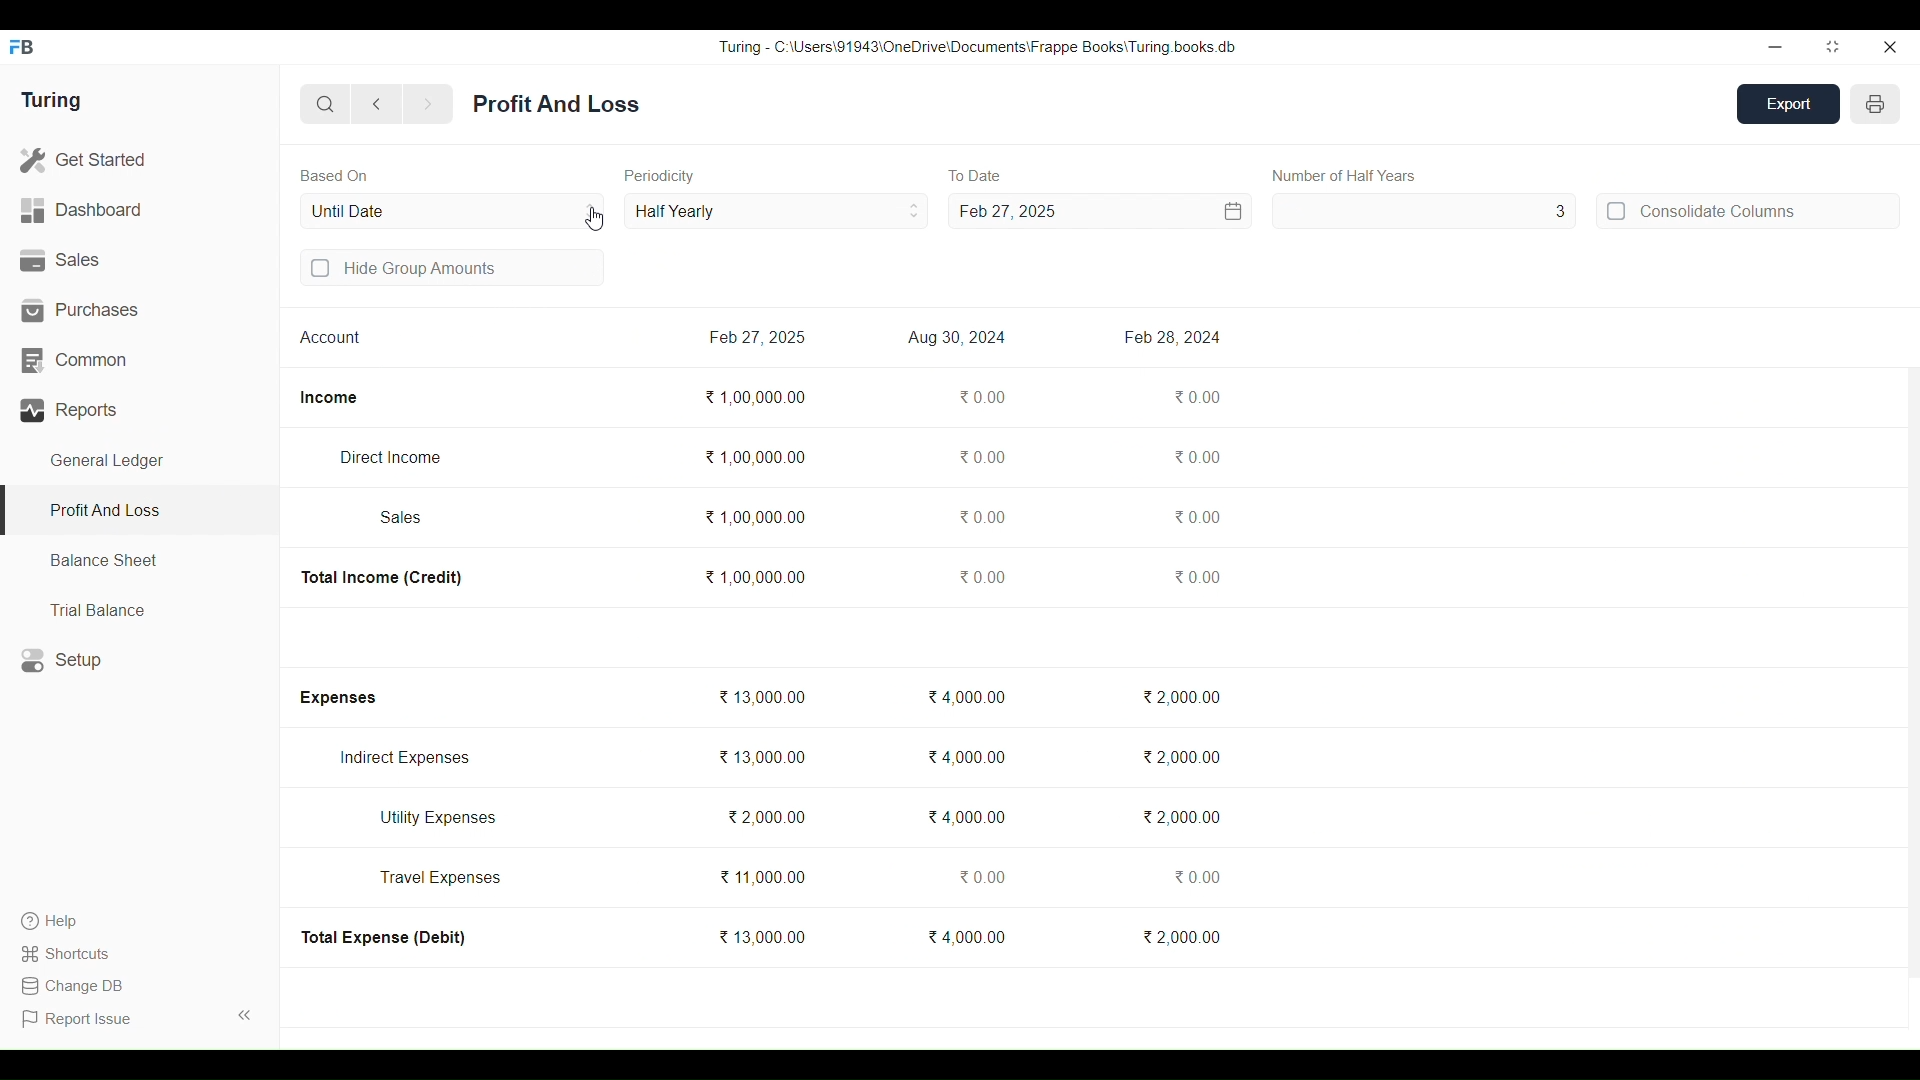 Image resolution: width=1920 pixels, height=1080 pixels. What do you see at coordinates (1198, 516) in the screenshot?
I see `0.00` at bounding box center [1198, 516].